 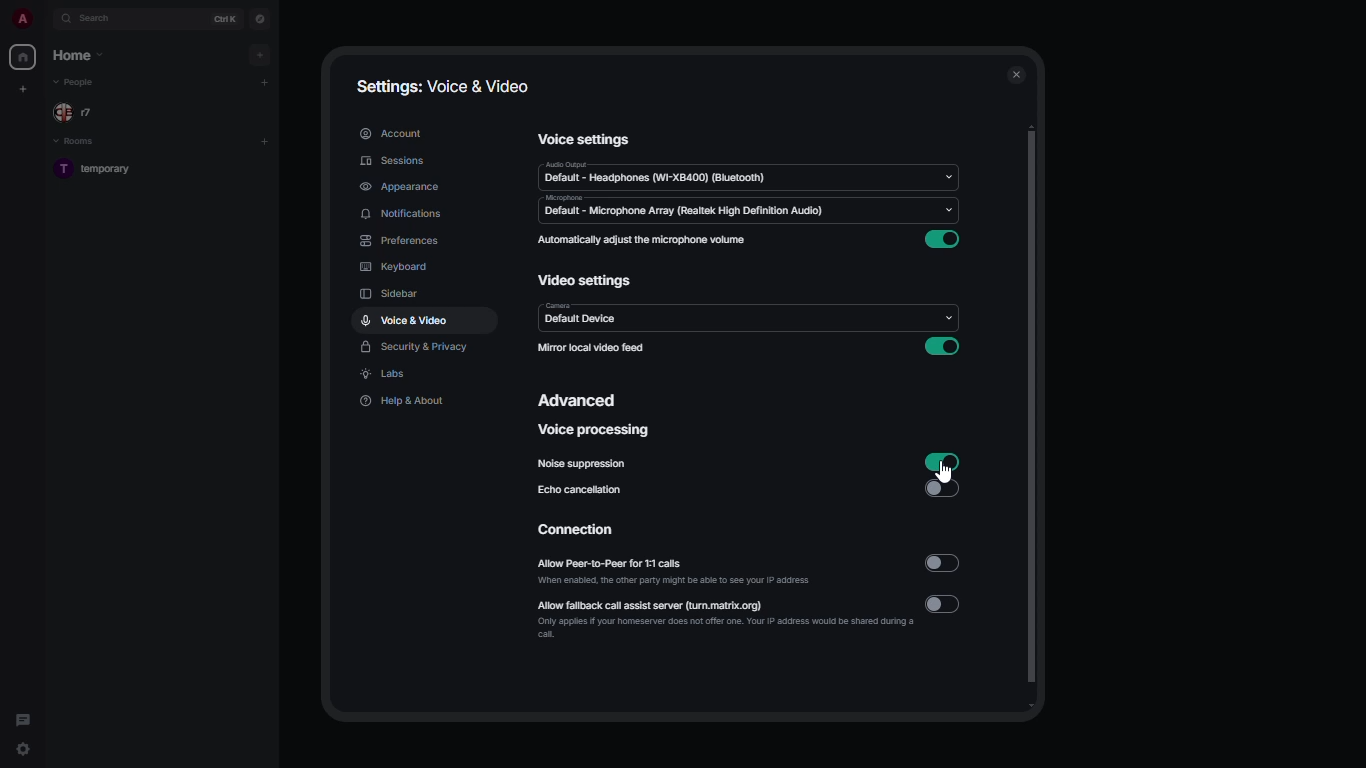 What do you see at coordinates (25, 751) in the screenshot?
I see `quick settings` at bounding box center [25, 751].